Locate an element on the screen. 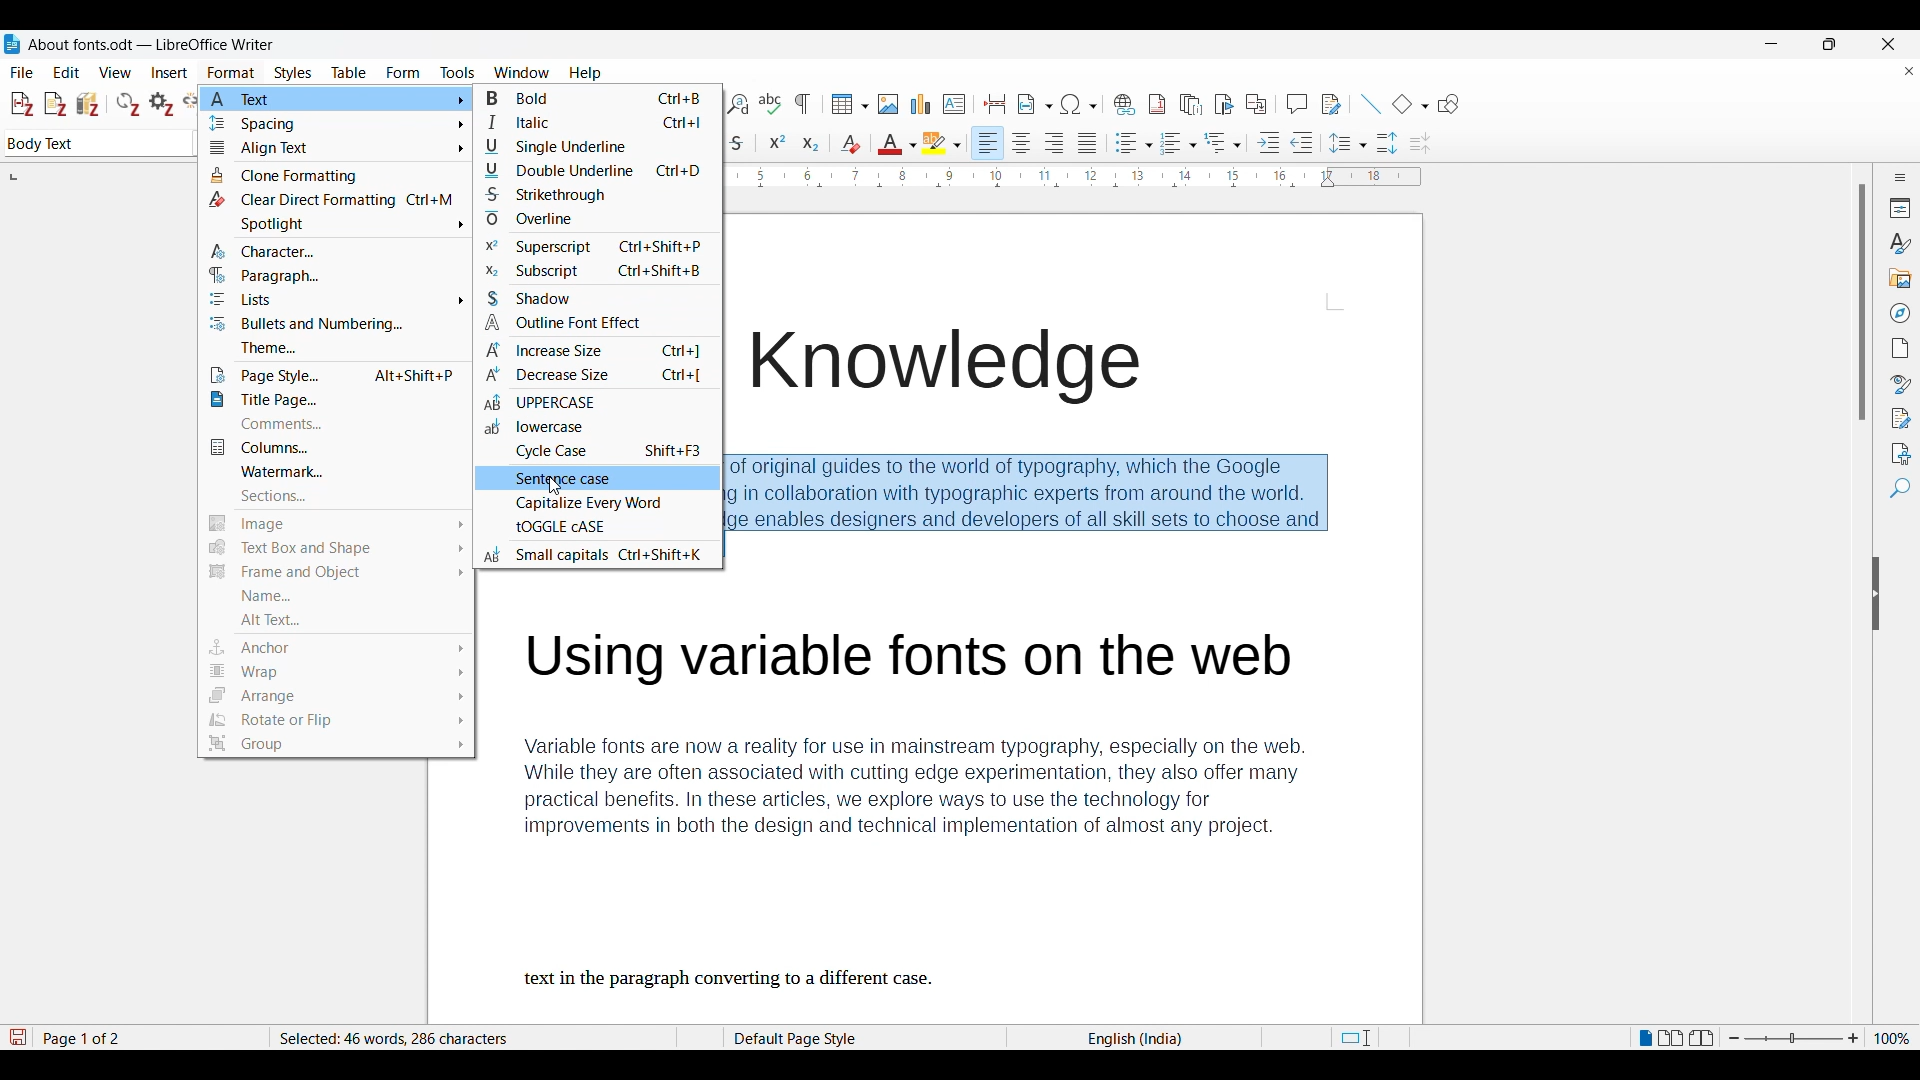 Image resolution: width=1920 pixels, height=1080 pixels. Page Style is located at coordinates (333, 375).